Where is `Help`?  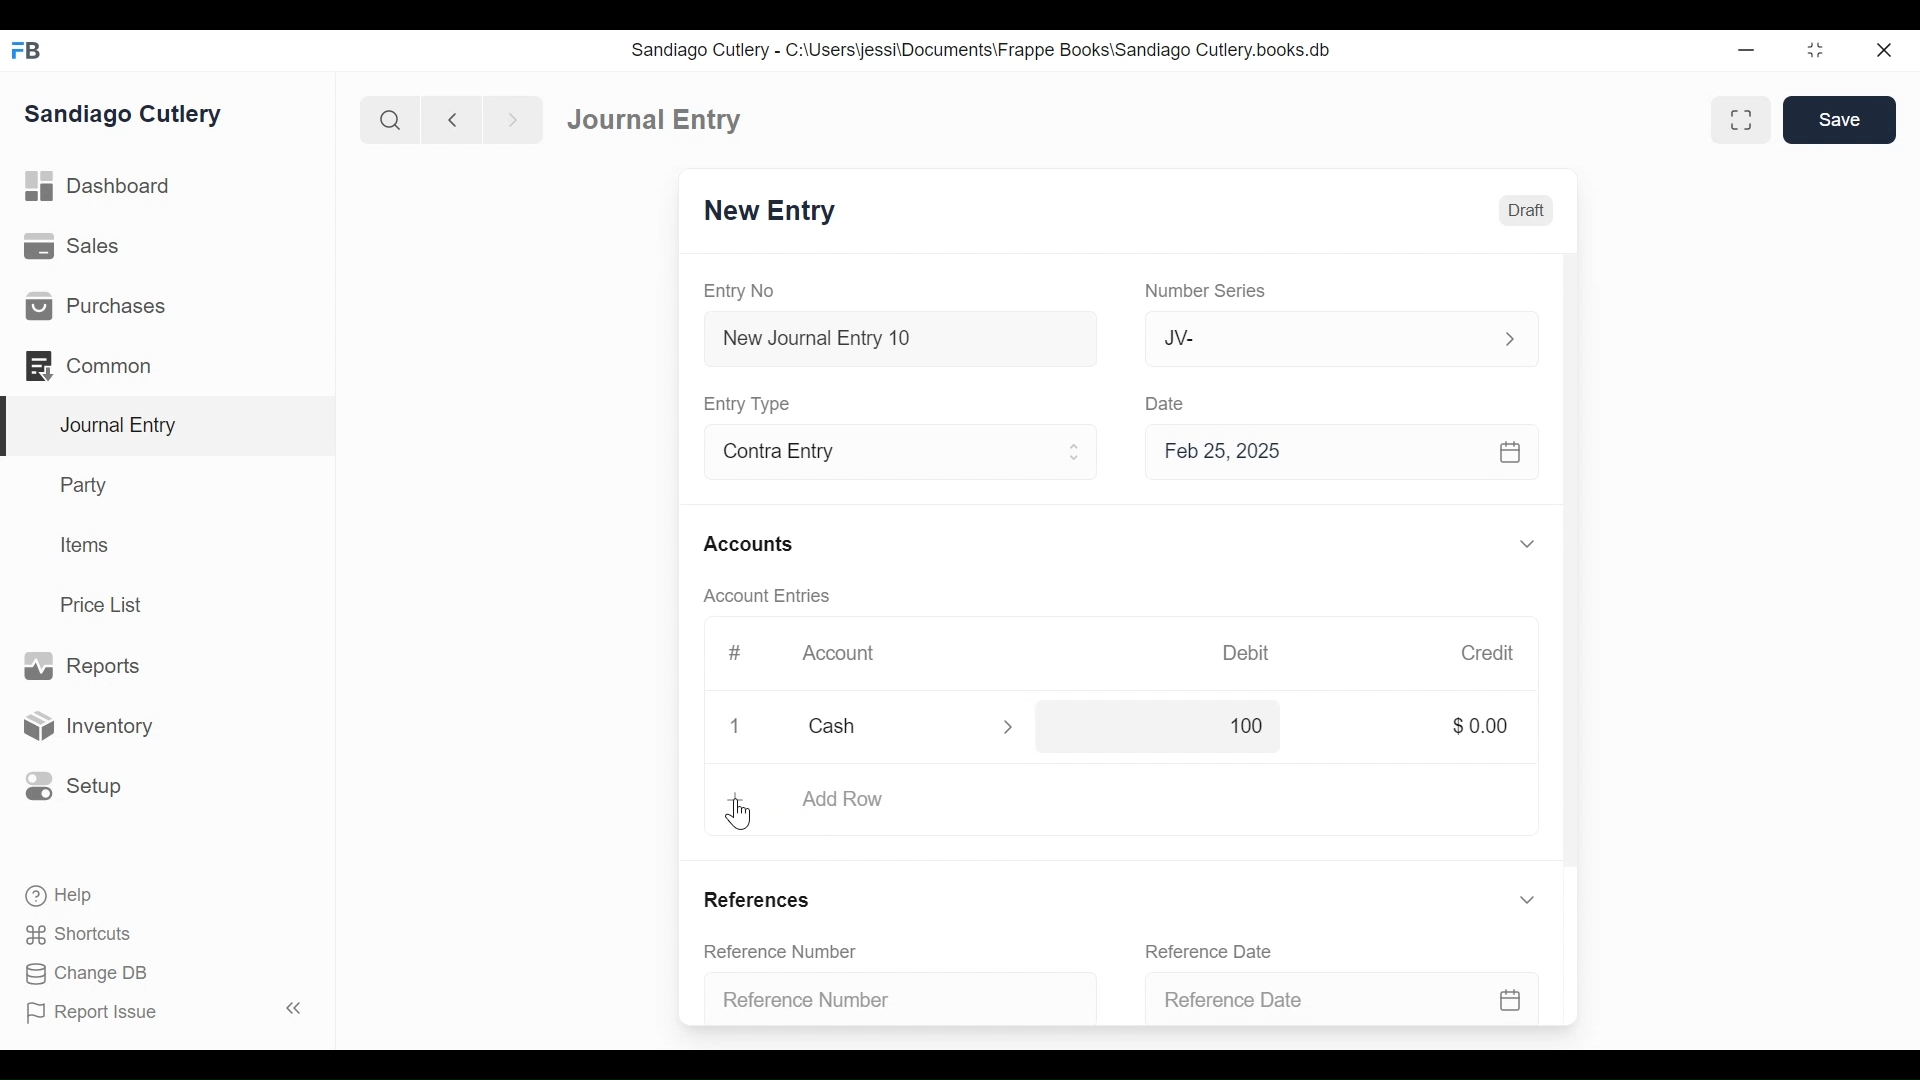 Help is located at coordinates (56, 893).